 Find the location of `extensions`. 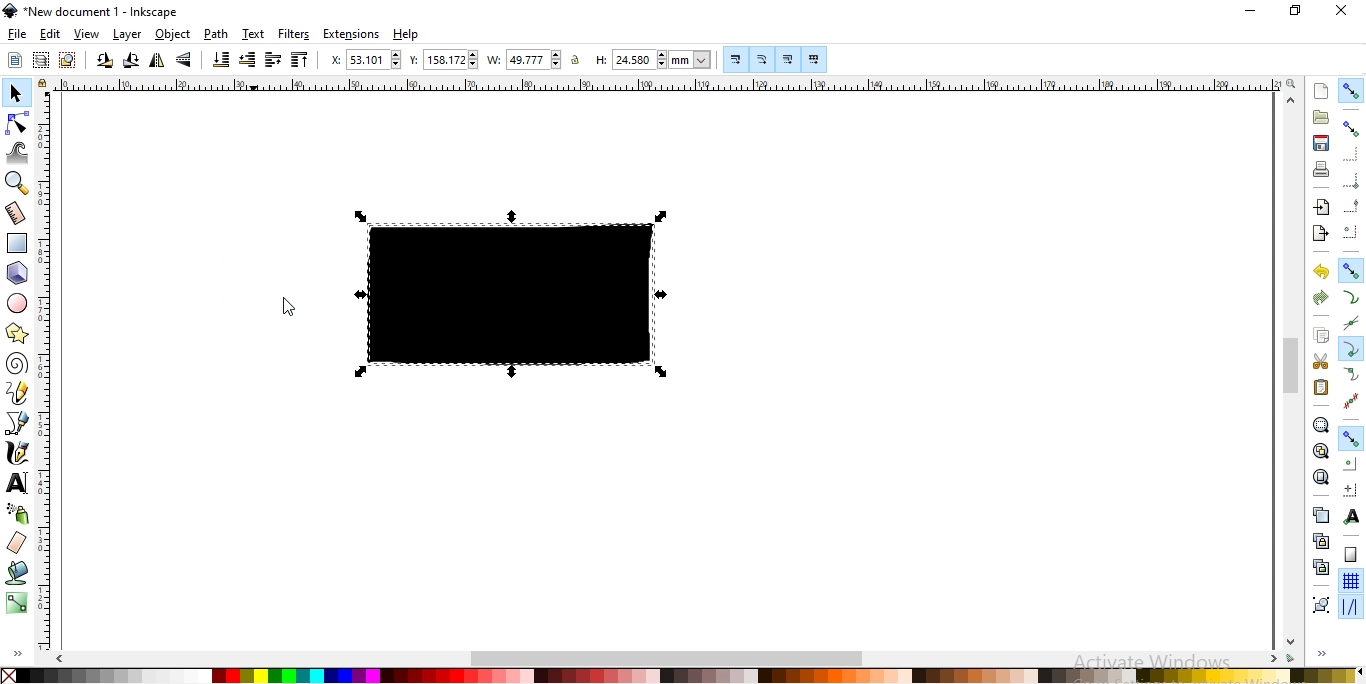

extensions is located at coordinates (351, 34).